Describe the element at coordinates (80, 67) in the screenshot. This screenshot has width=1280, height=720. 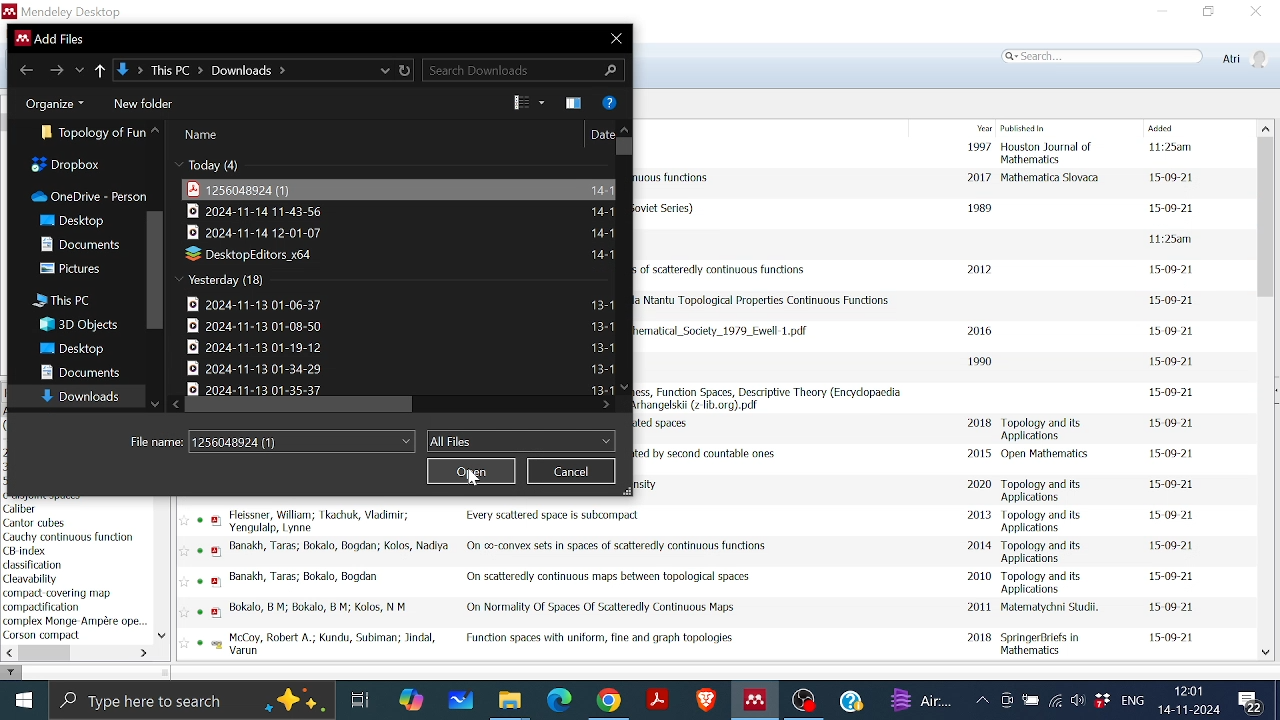
I see `recent locations` at that location.